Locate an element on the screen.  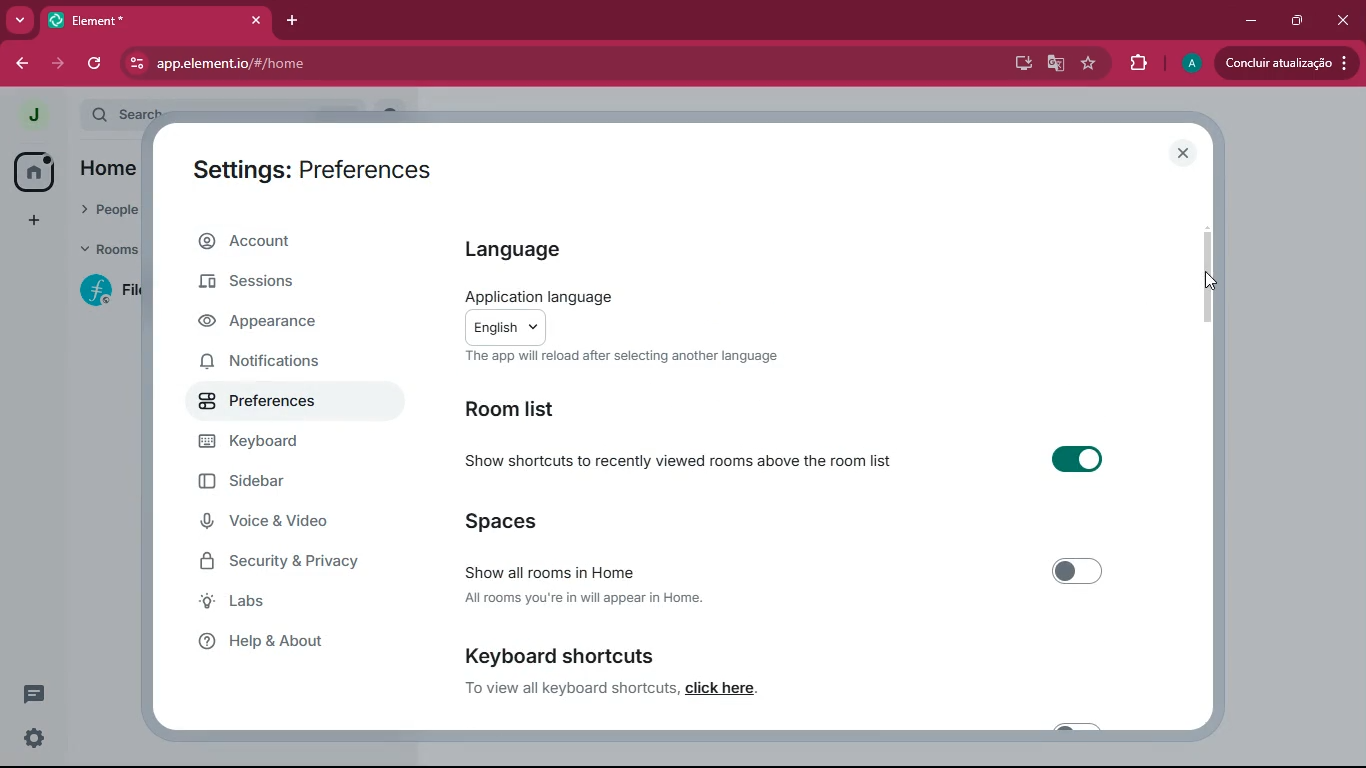
english is located at coordinates (506, 327).